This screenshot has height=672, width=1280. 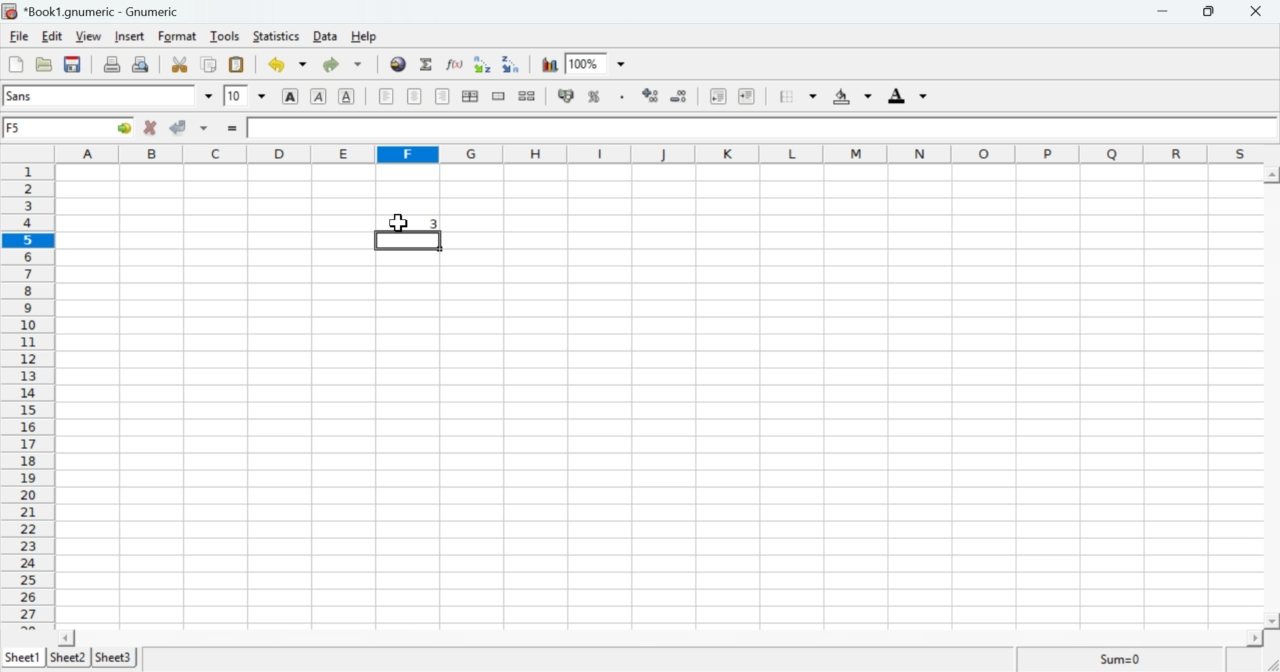 I want to click on Edit, so click(x=52, y=37).